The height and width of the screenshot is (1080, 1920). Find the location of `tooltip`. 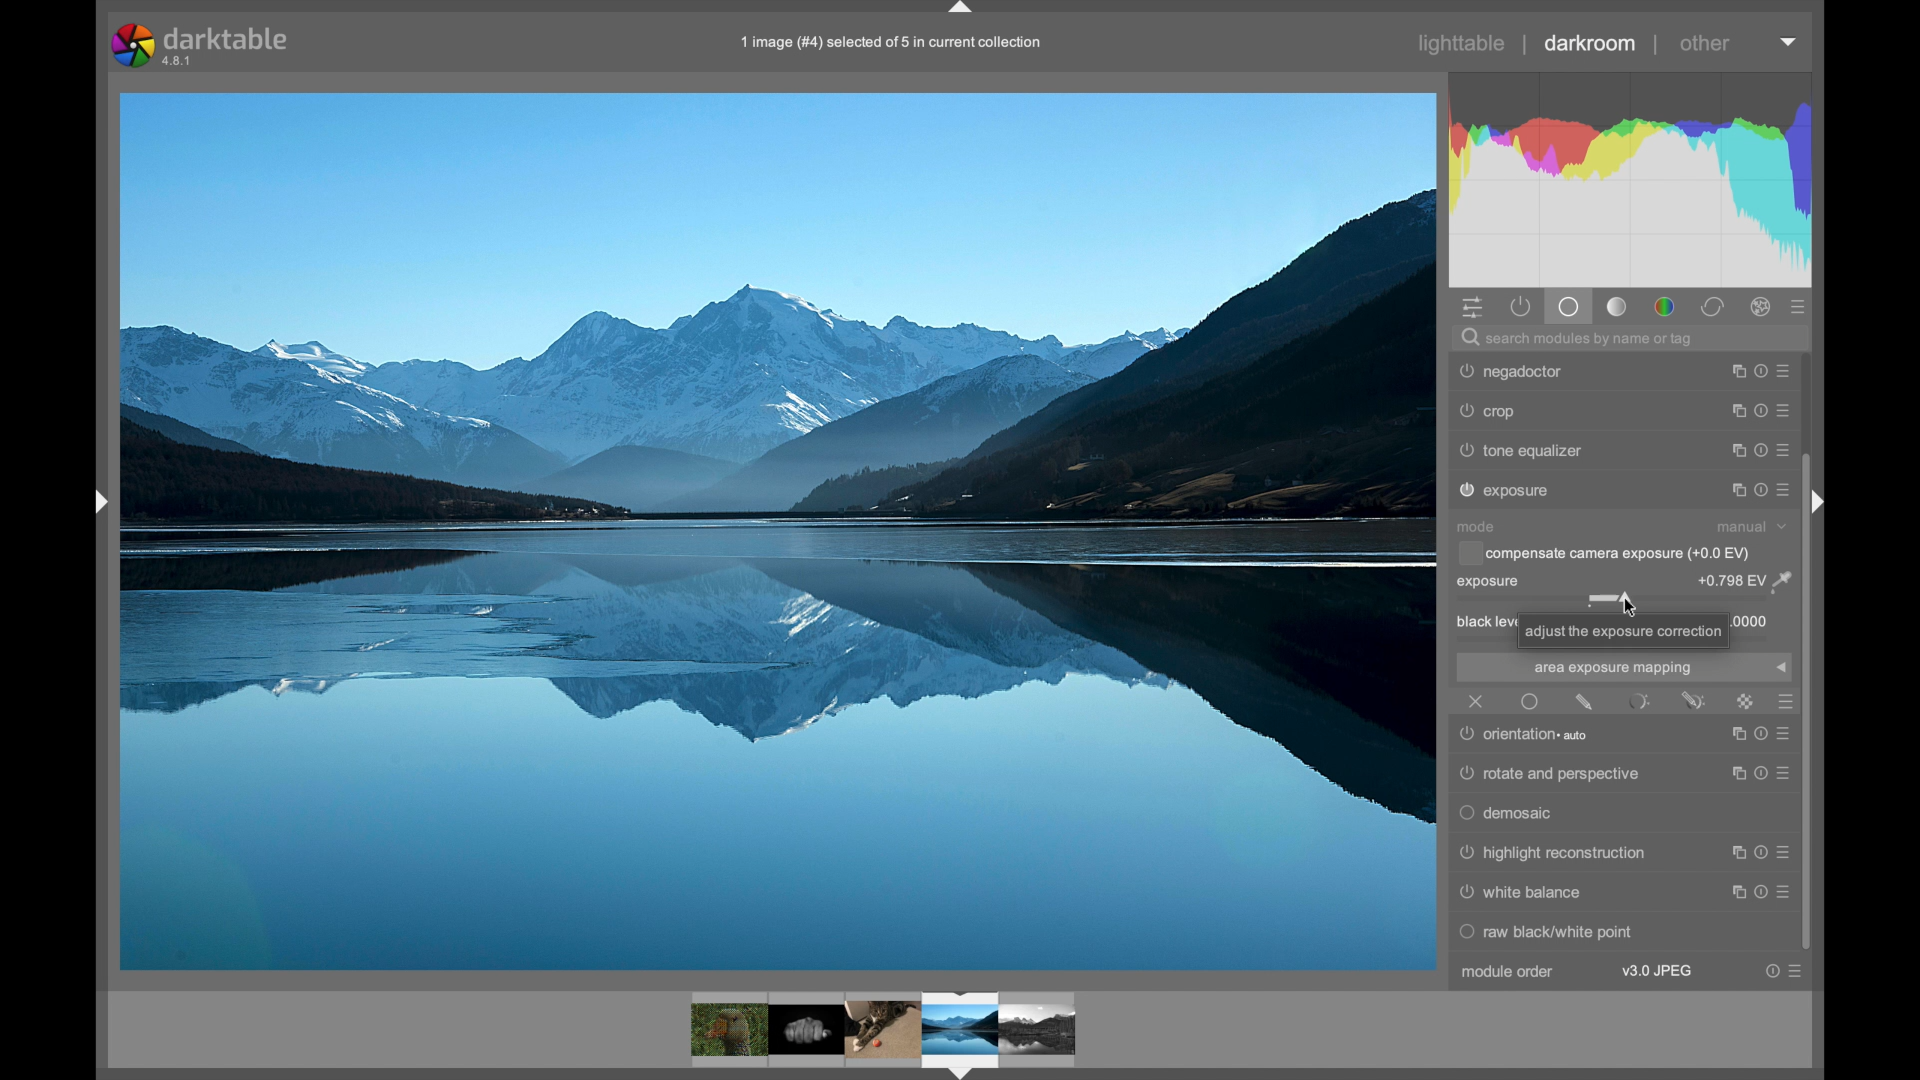

tooltip is located at coordinates (1623, 631).